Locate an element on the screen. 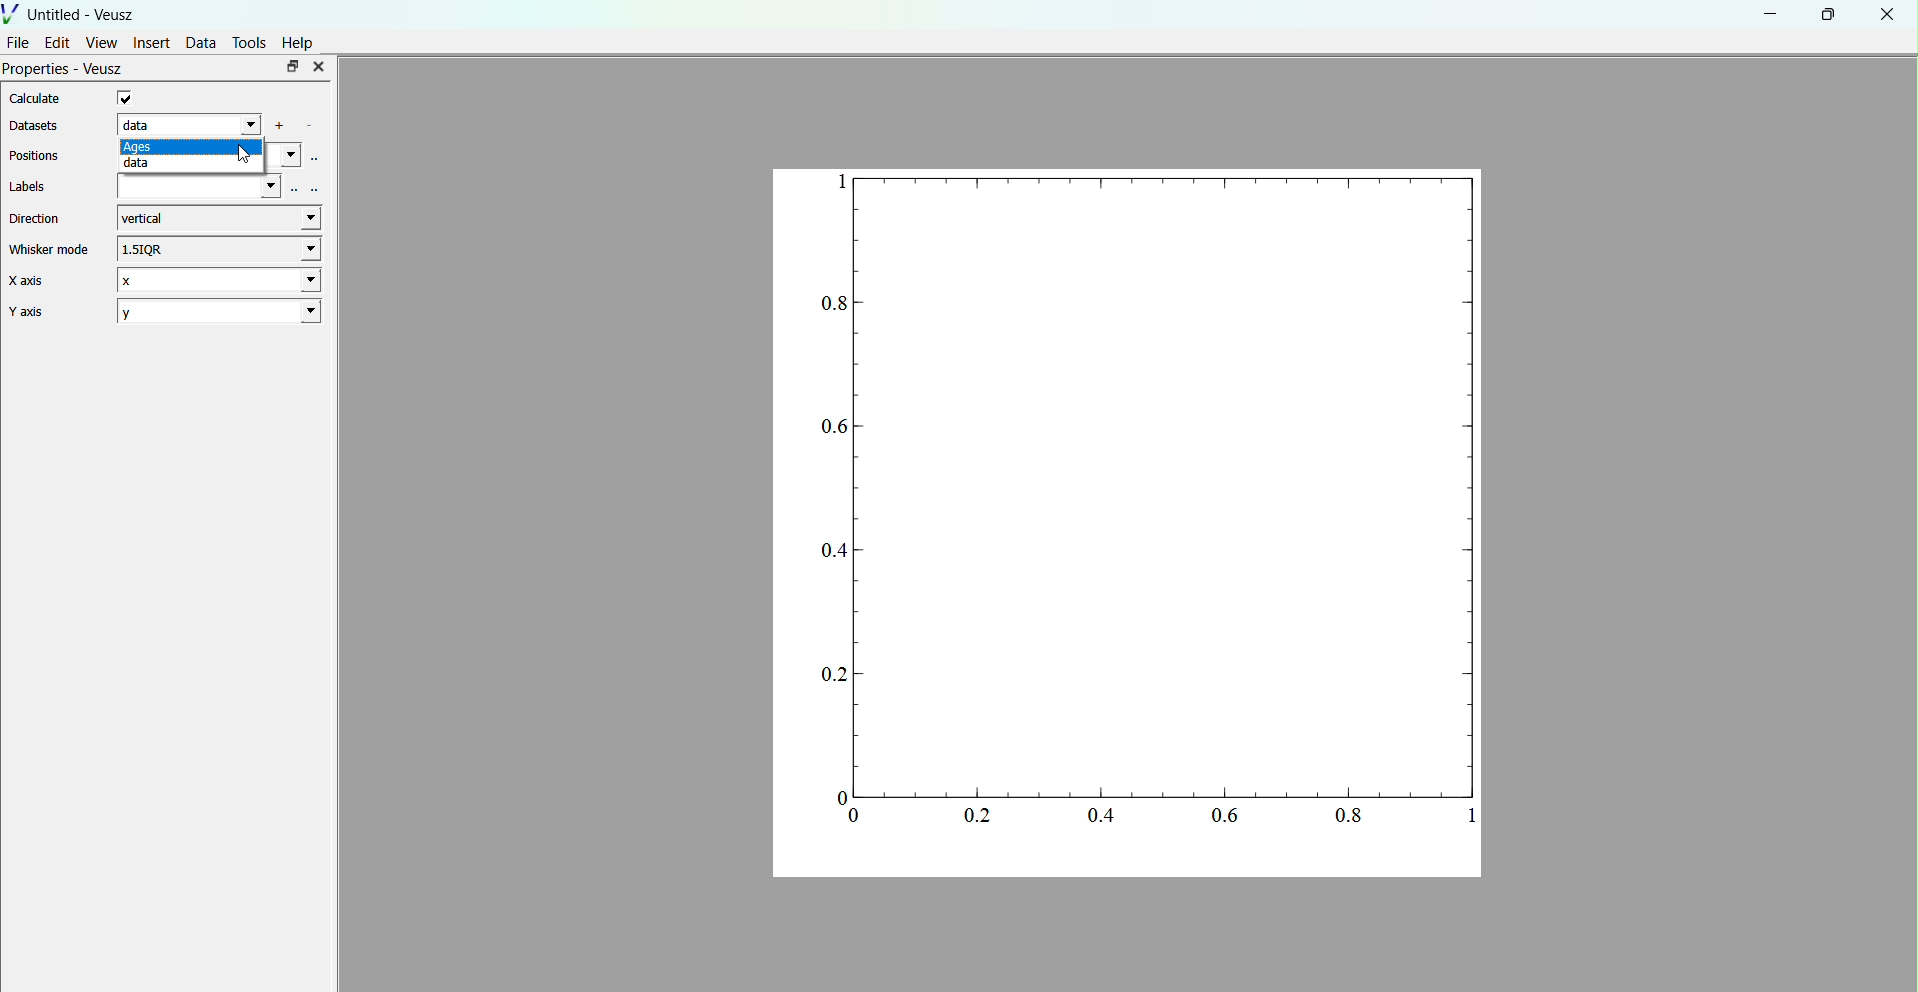  vertical is located at coordinates (224, 218).